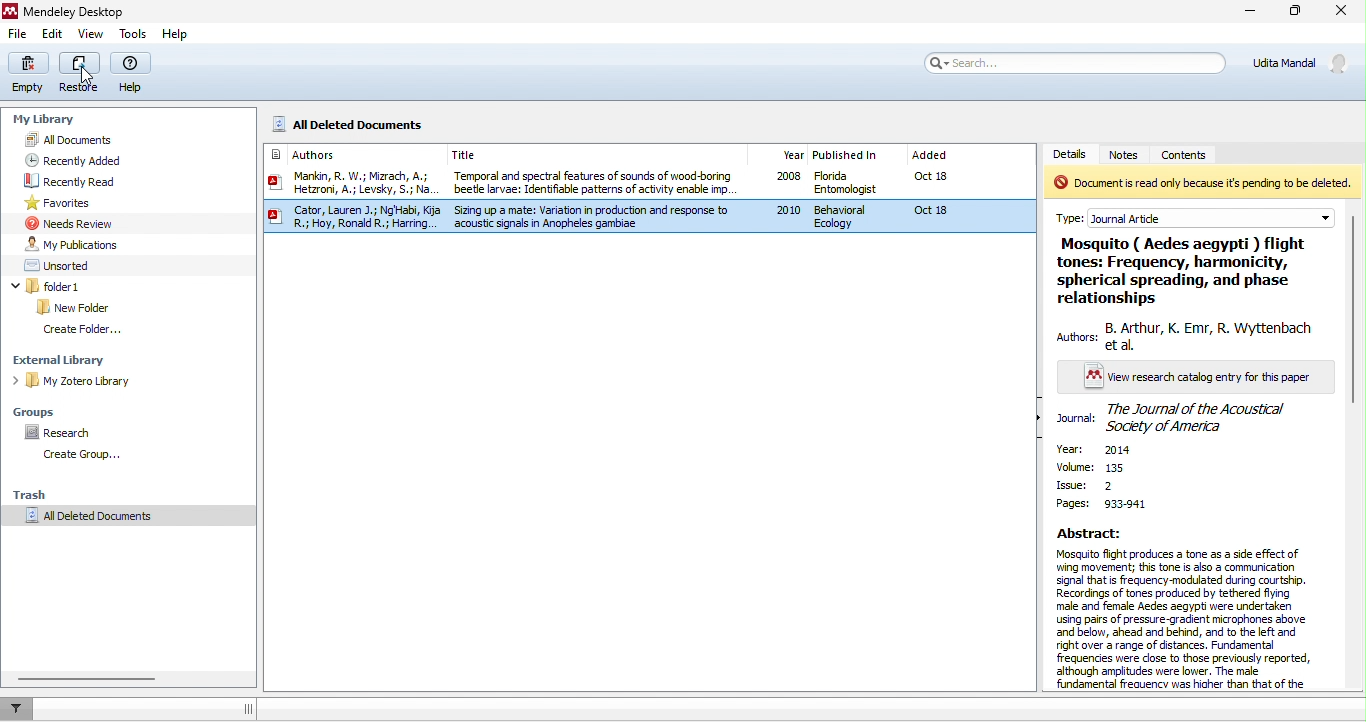  I want to click on contents, so click(1199, 153).